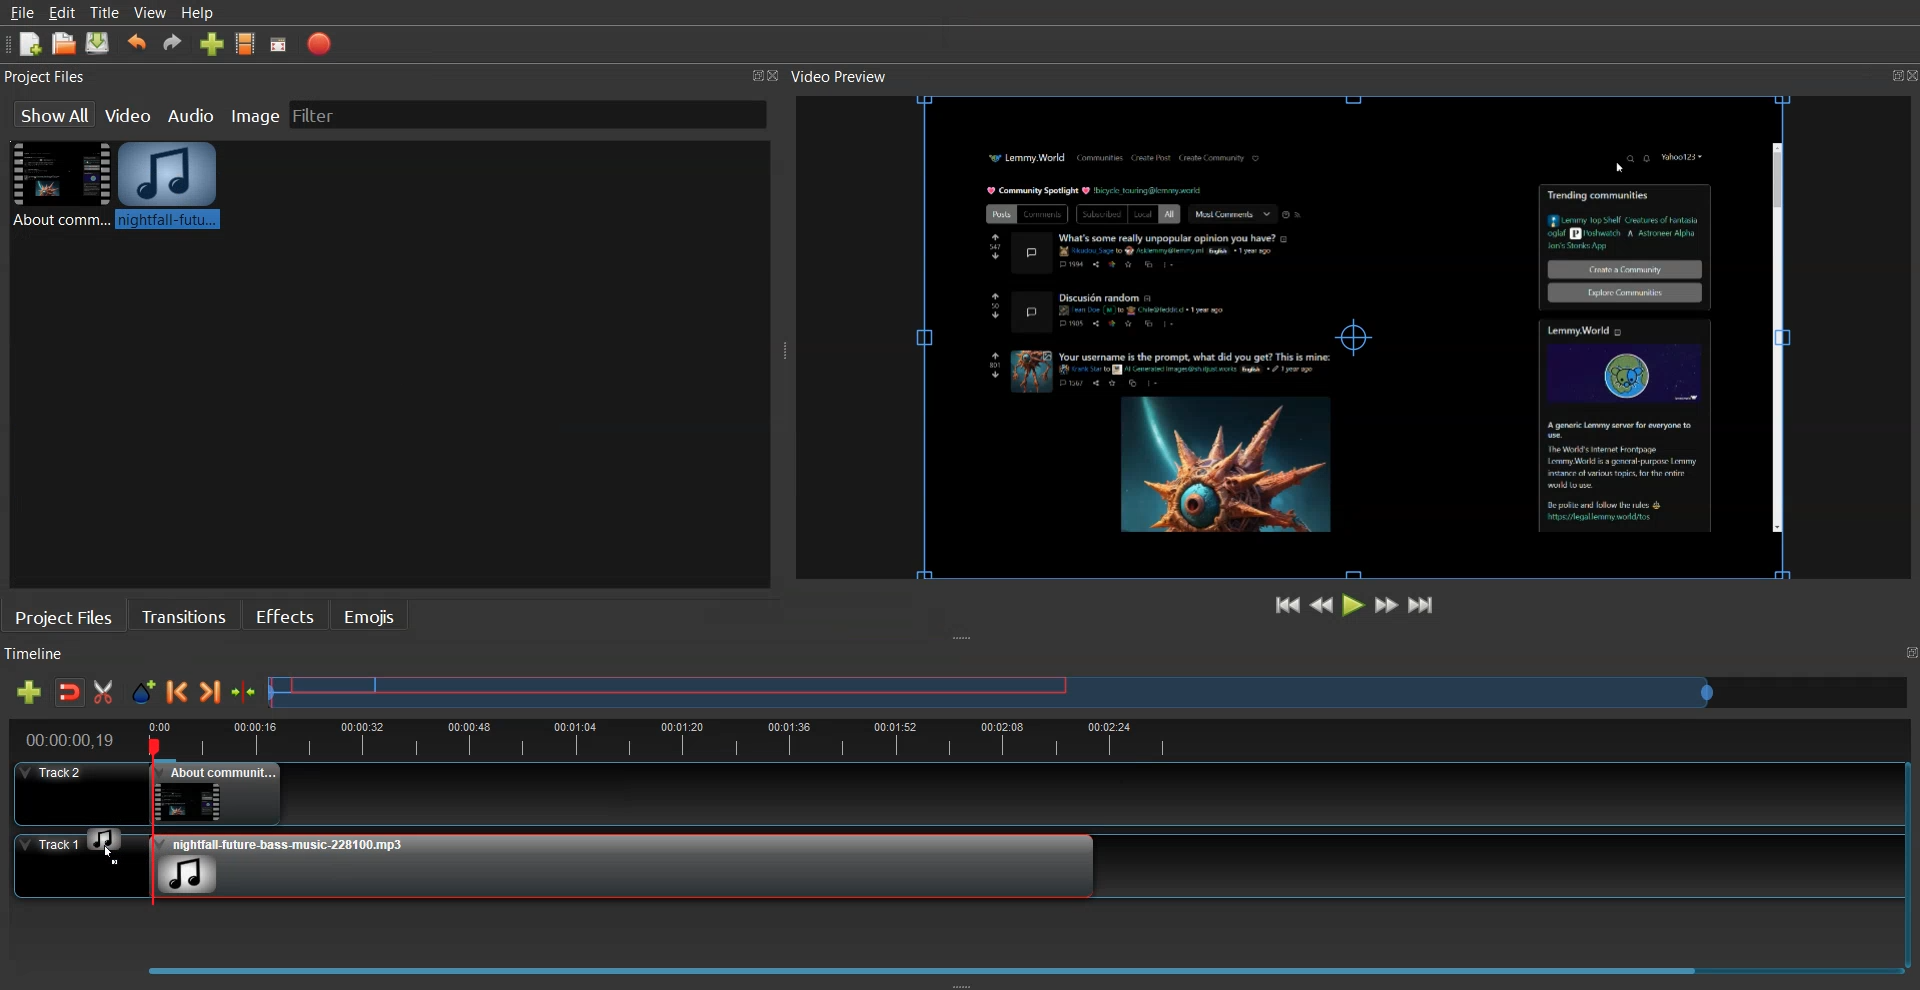 This screenshot has width=1920, height=990. What do you see at coordinates (1908, 856) in the screenshot?
I see `Vertical Scroll Bar` at bounding box center [1908, 856].